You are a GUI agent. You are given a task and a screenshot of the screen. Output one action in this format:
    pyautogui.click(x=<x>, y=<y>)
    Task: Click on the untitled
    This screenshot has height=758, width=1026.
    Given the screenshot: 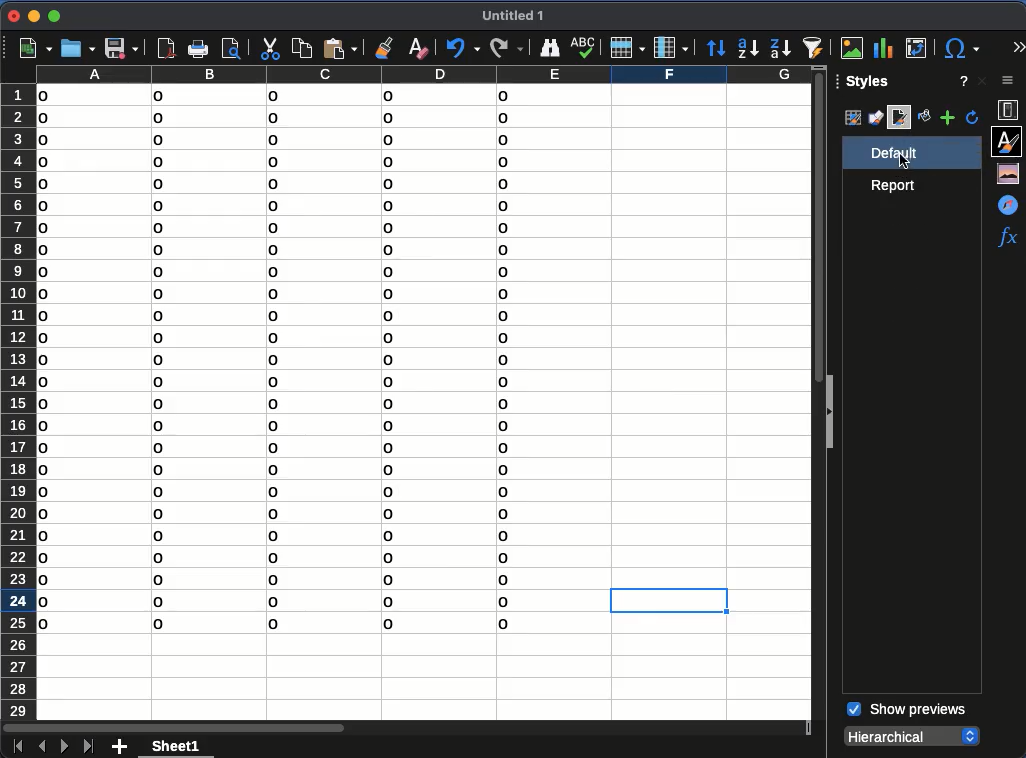 What is the action you would take?
    pyautogui.click(x=517, y=17)
    